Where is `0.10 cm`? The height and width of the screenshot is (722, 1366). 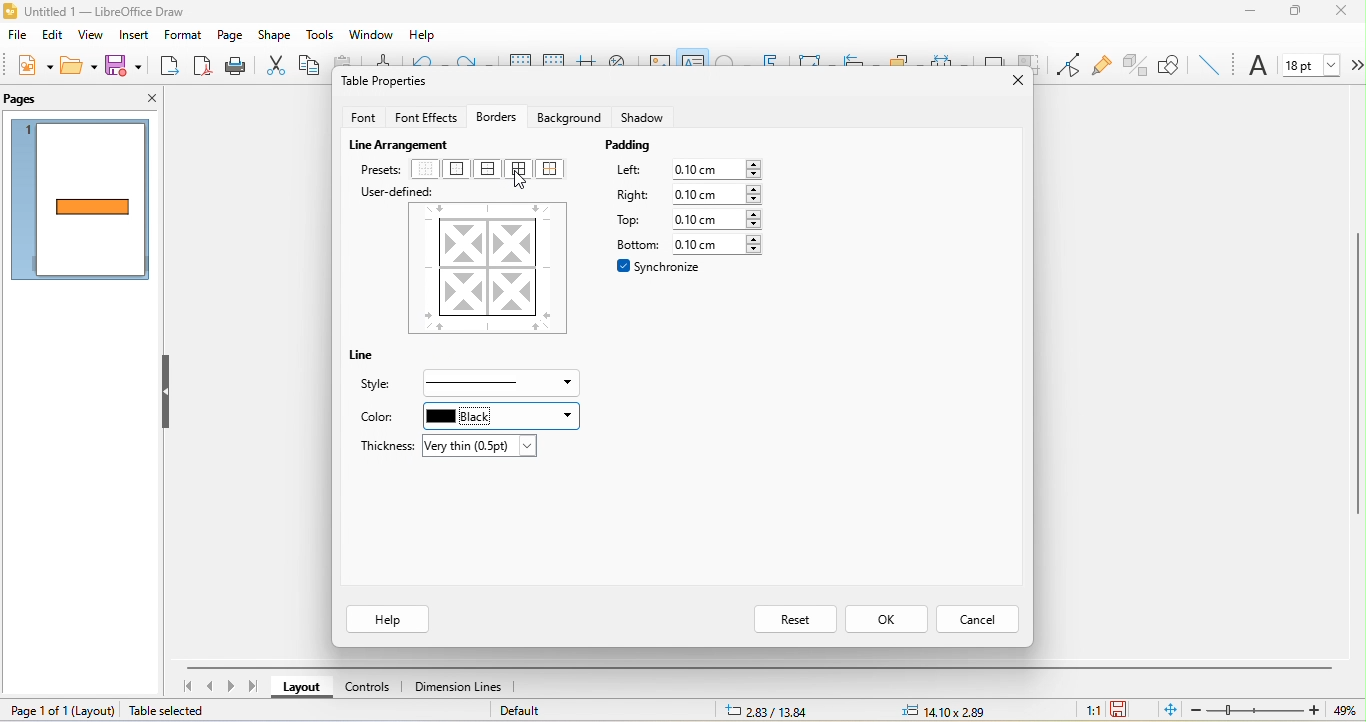 0.10 cm is located at coordinates (720, 221).